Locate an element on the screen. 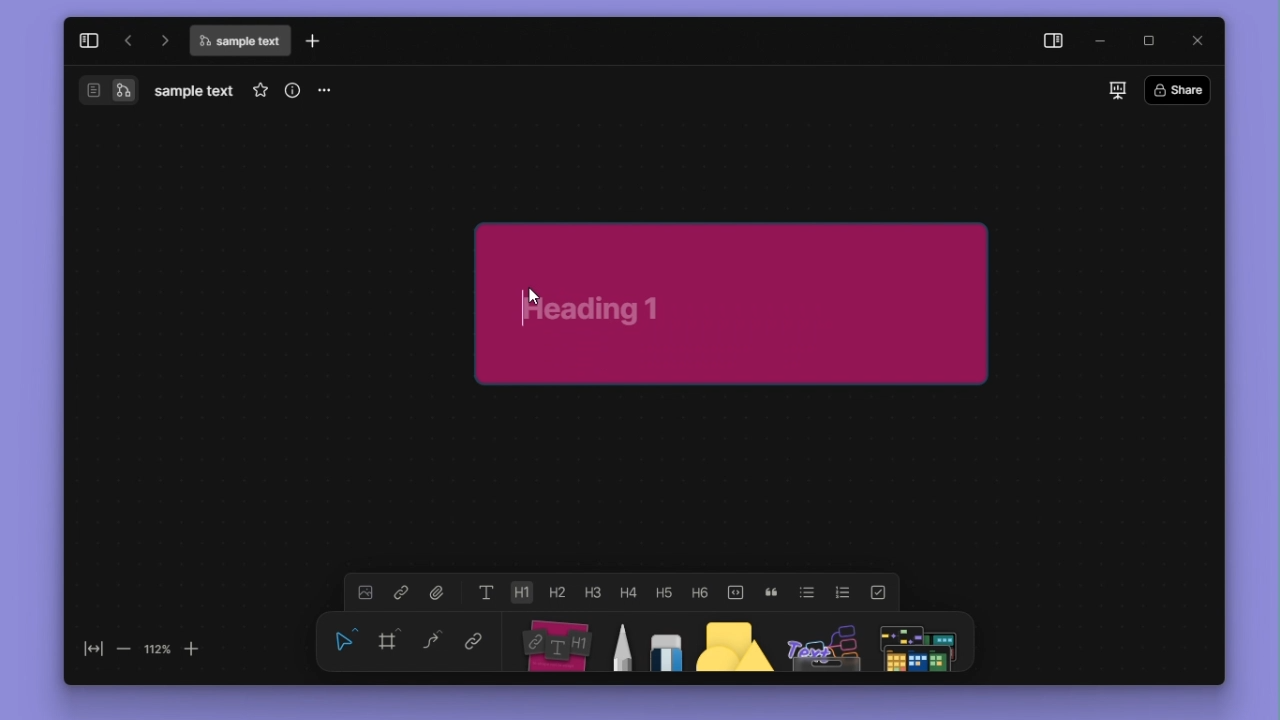  Heading 2 is located at coordinates (556, 592).